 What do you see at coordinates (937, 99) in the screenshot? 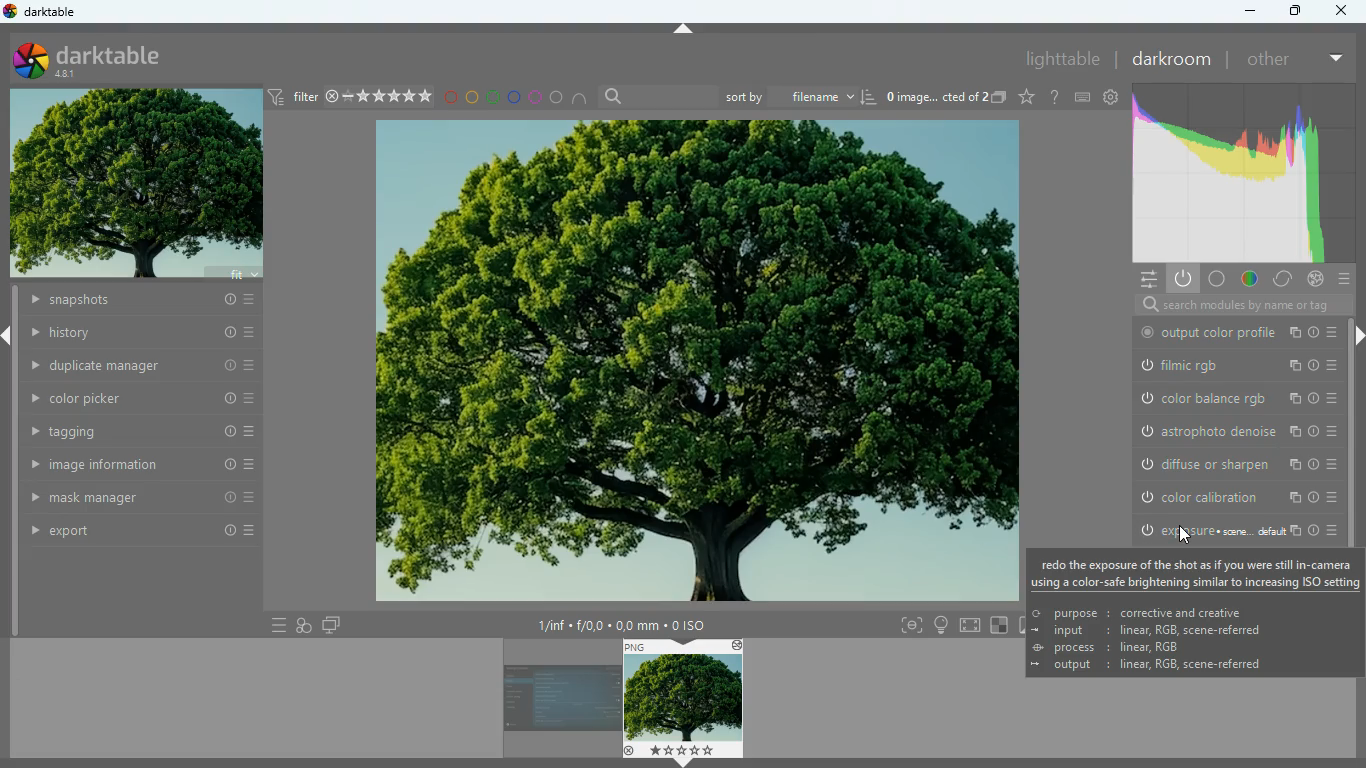
I see `image name` at bounding box center [937, 99].